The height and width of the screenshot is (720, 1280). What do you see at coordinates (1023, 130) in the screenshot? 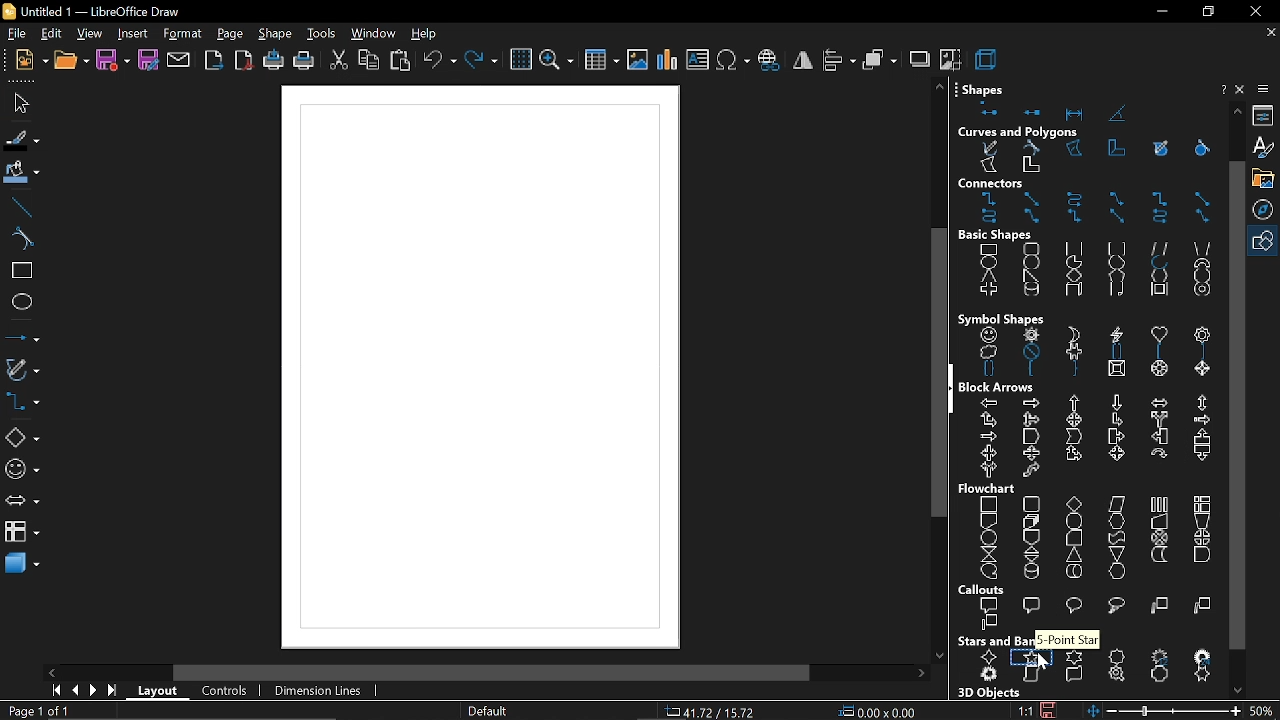
I see `curves  and polygons` at bounding box center [1023, 130].